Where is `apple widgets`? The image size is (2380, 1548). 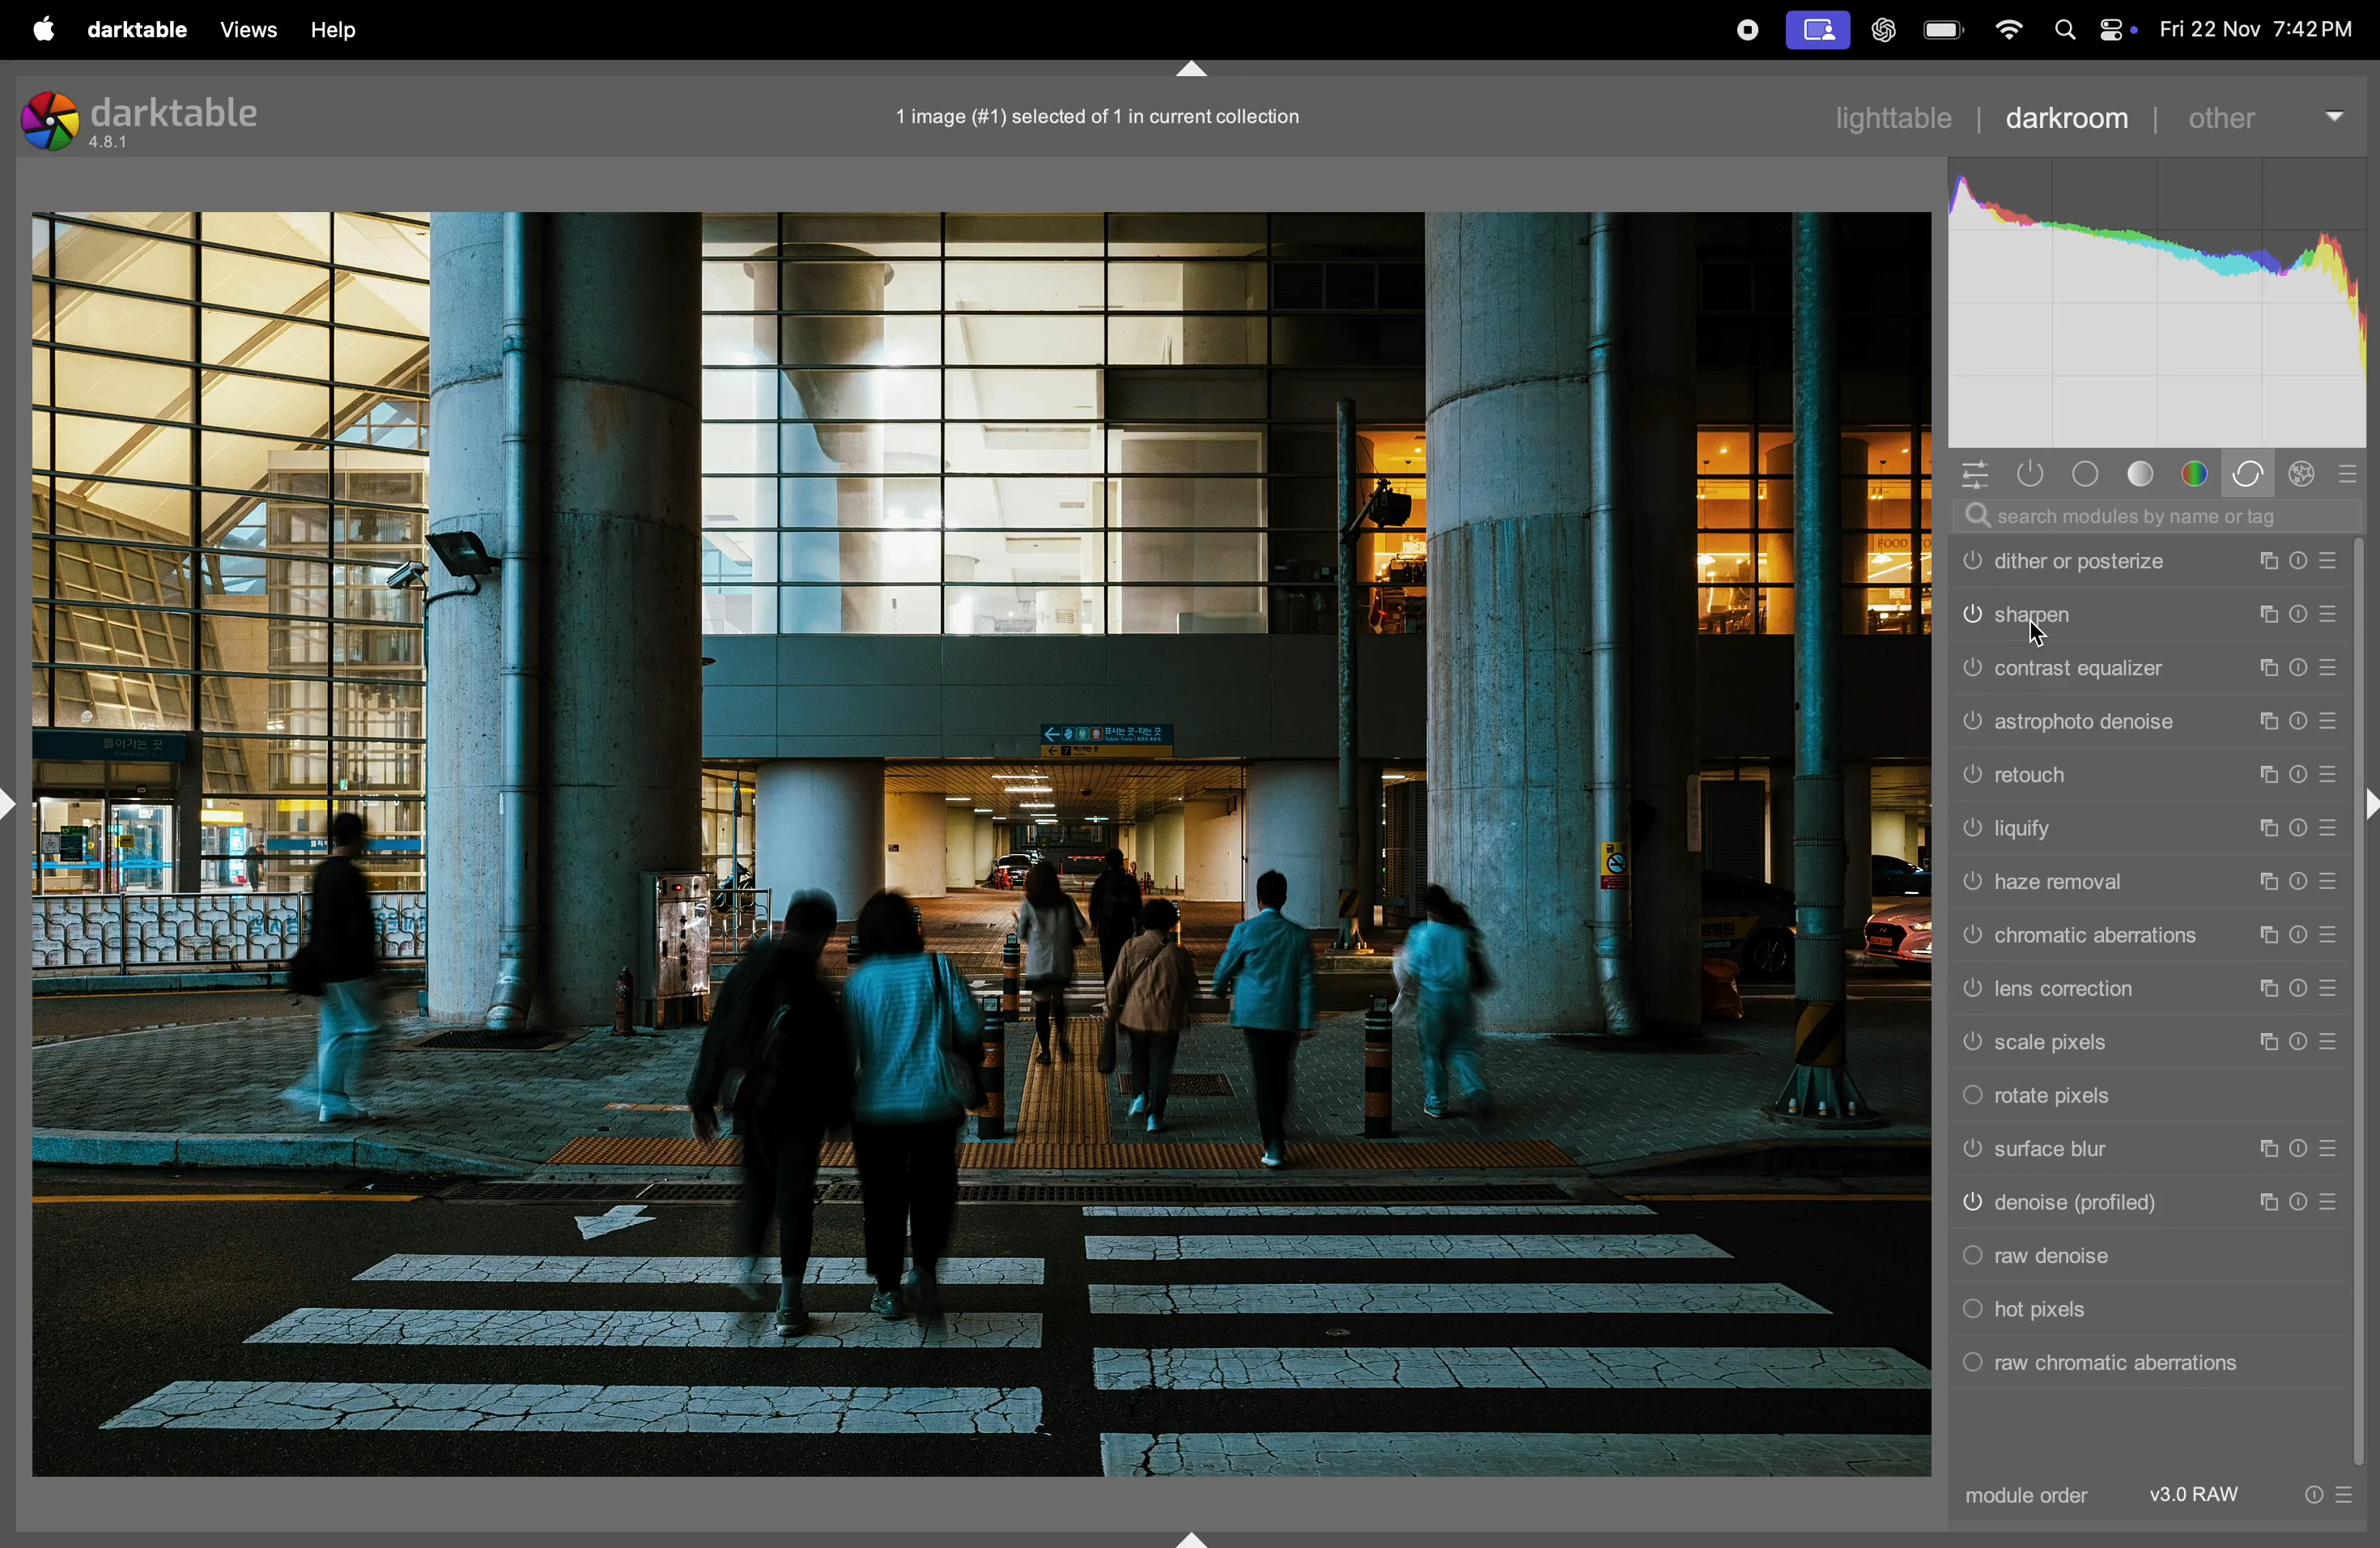
apple widgets is located at coordinates (2117, 30).